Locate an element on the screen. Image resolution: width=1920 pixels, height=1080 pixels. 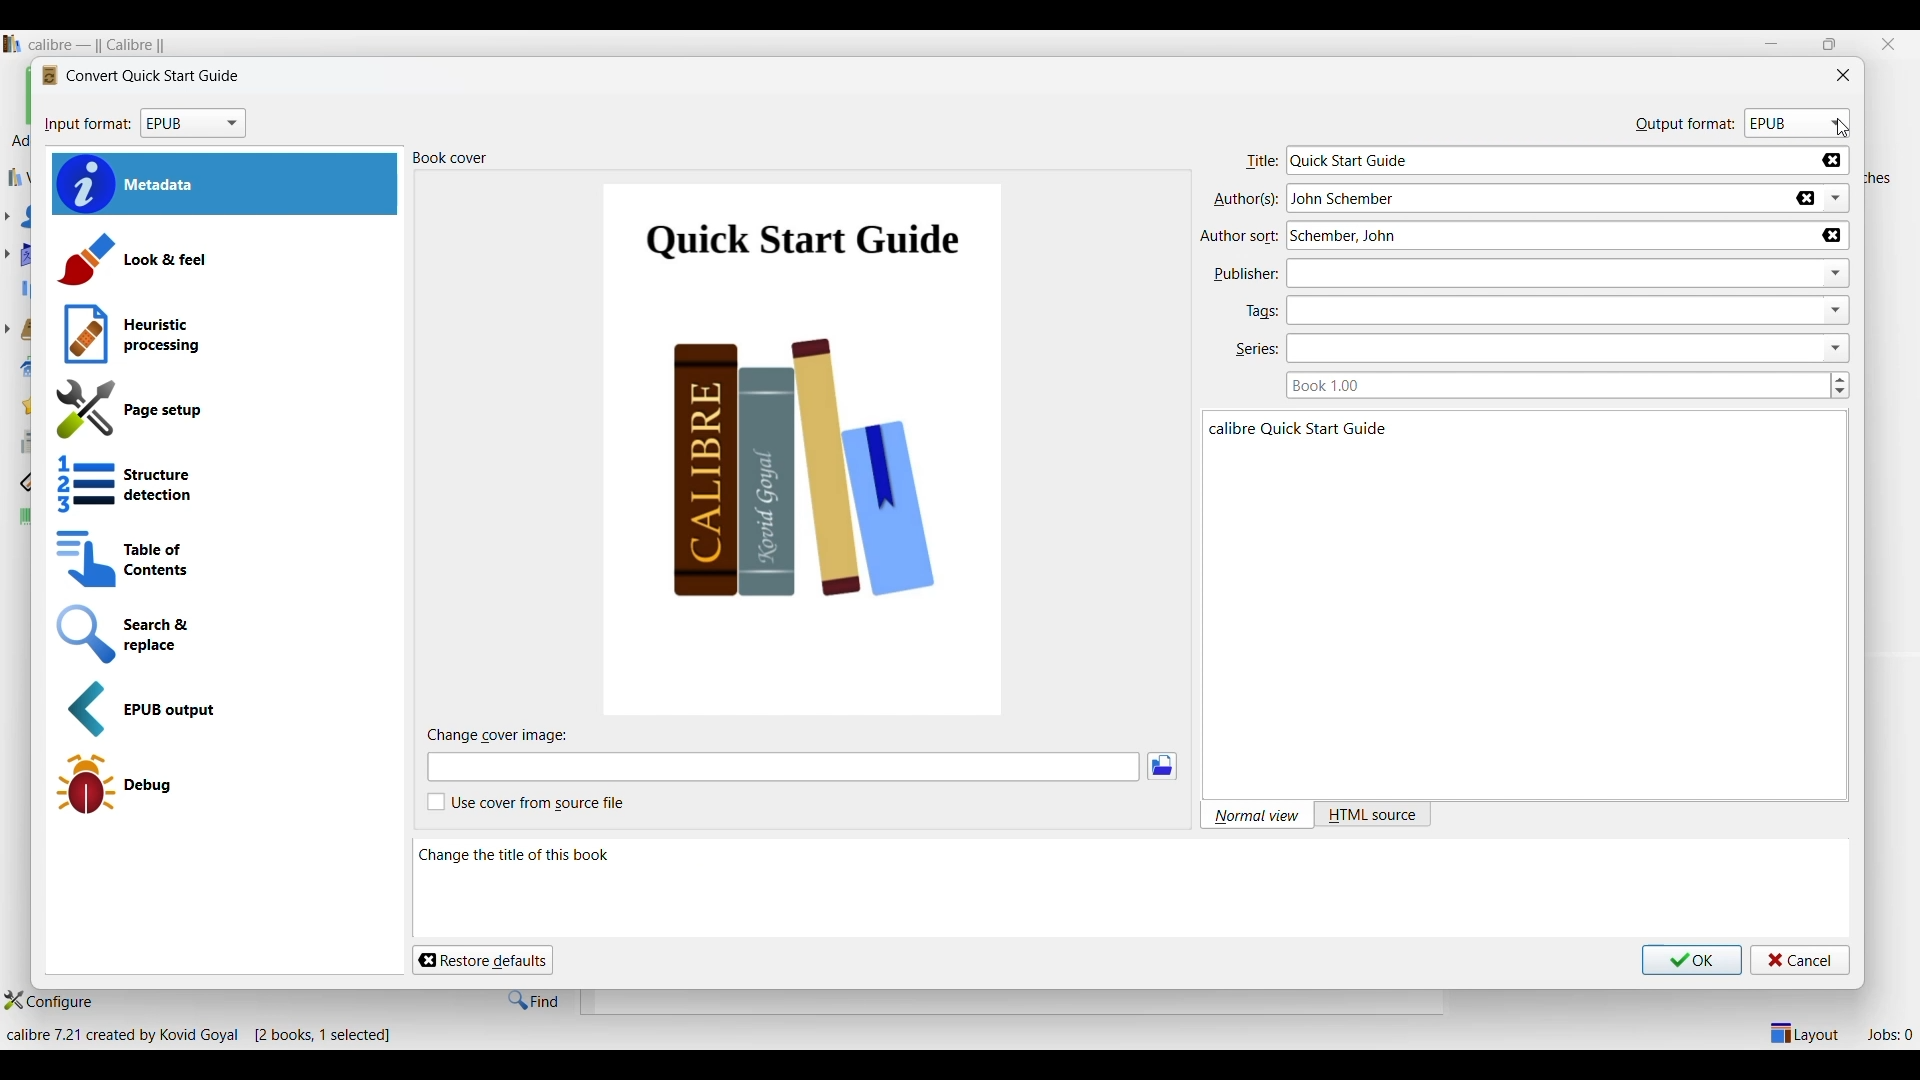
Page setup is located at coordinates (222, 410).